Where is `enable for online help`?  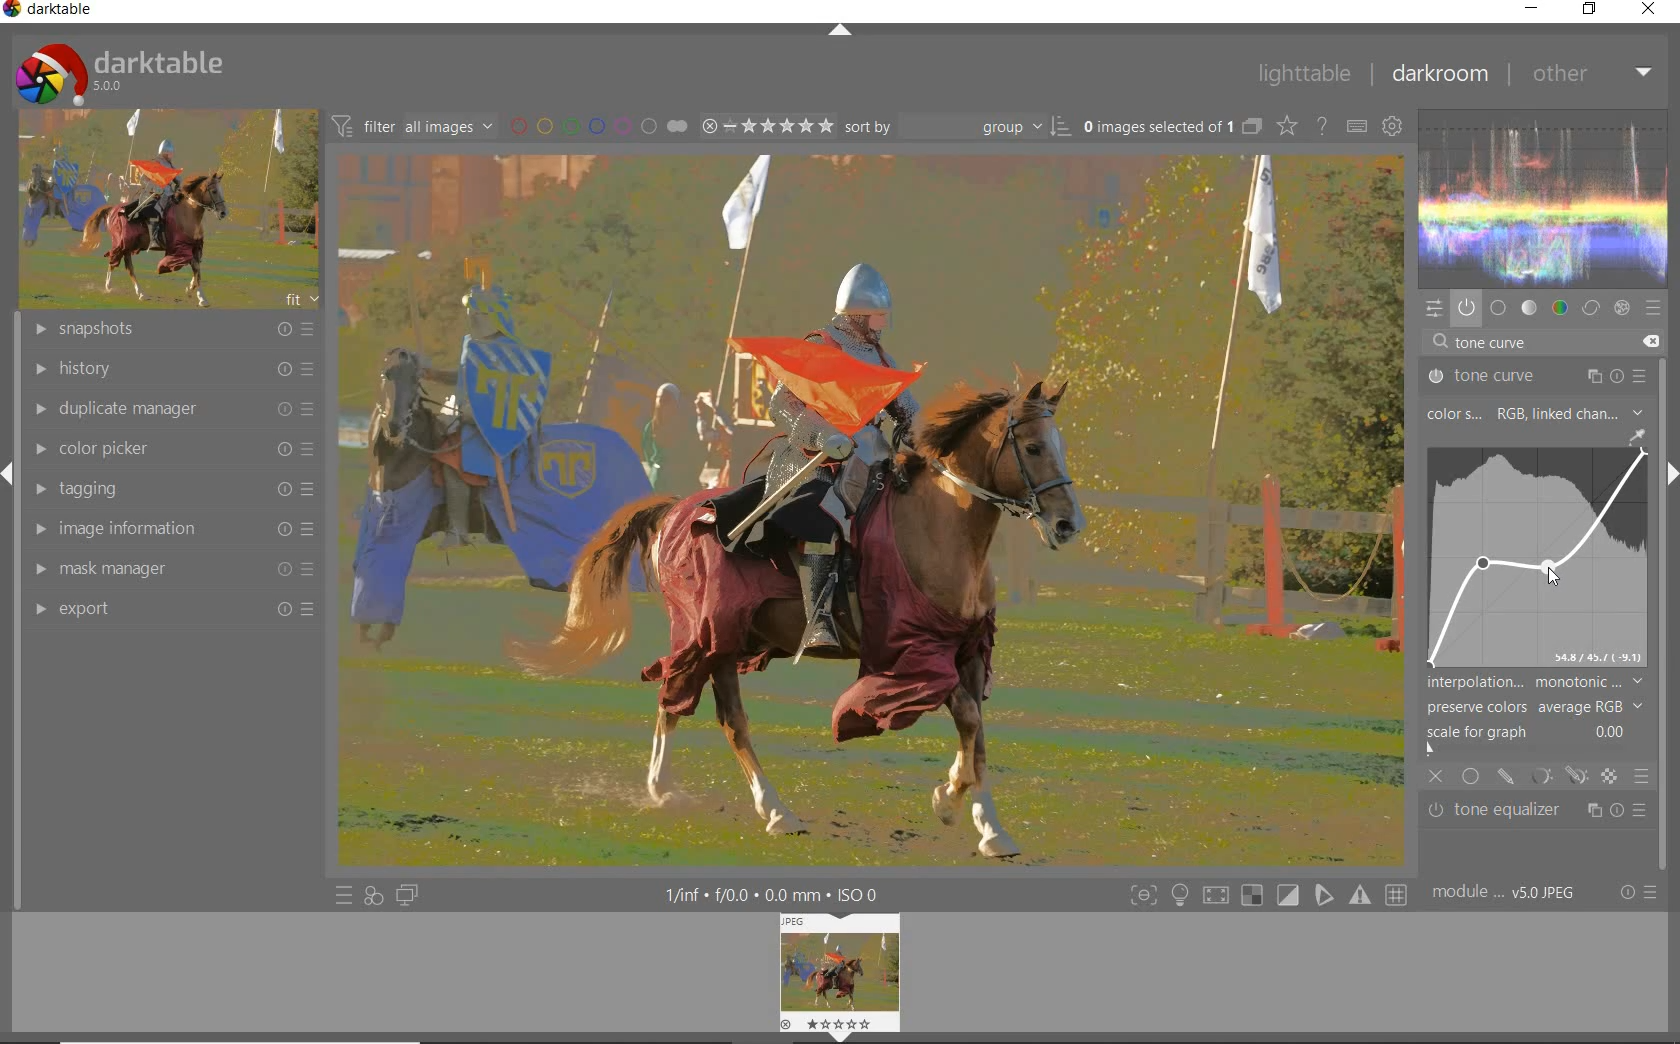 enable for online help is located at coordinates (1322, 129).